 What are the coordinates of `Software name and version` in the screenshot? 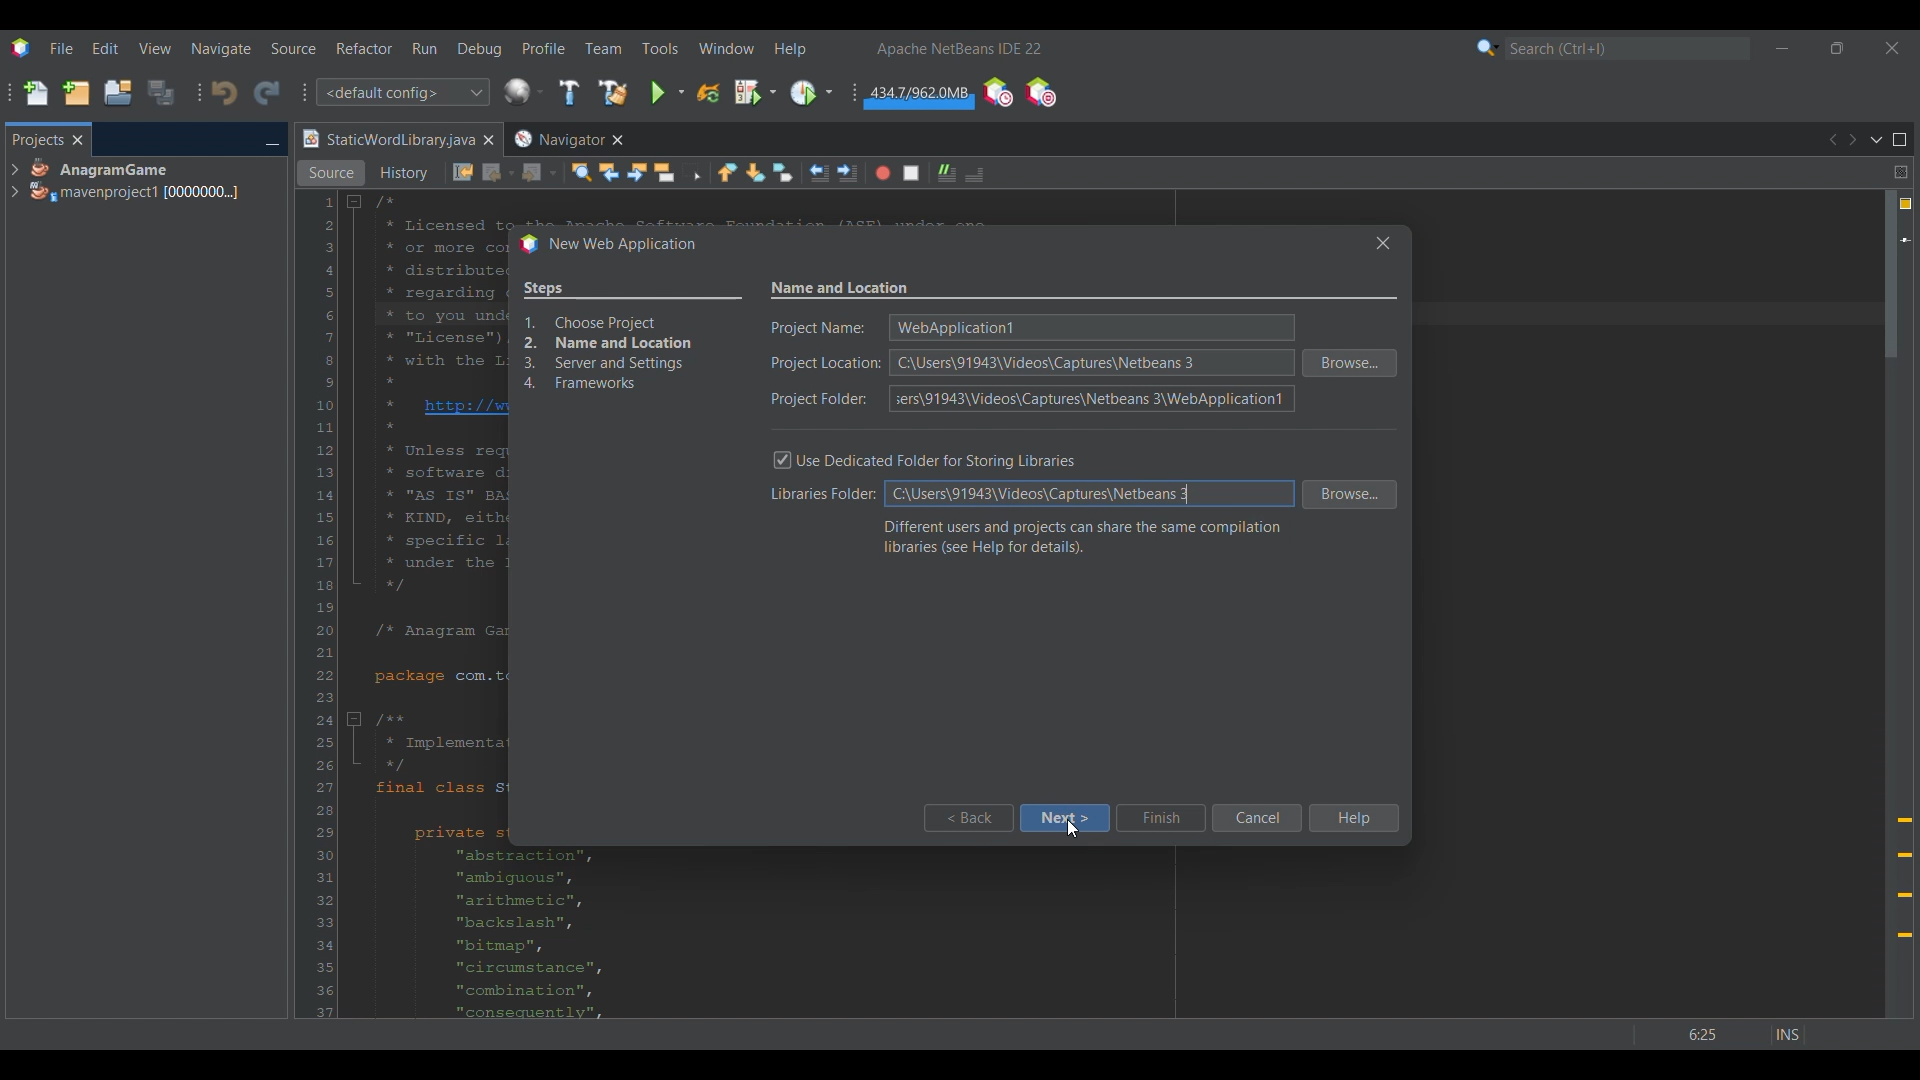 It's located at (960, 48).